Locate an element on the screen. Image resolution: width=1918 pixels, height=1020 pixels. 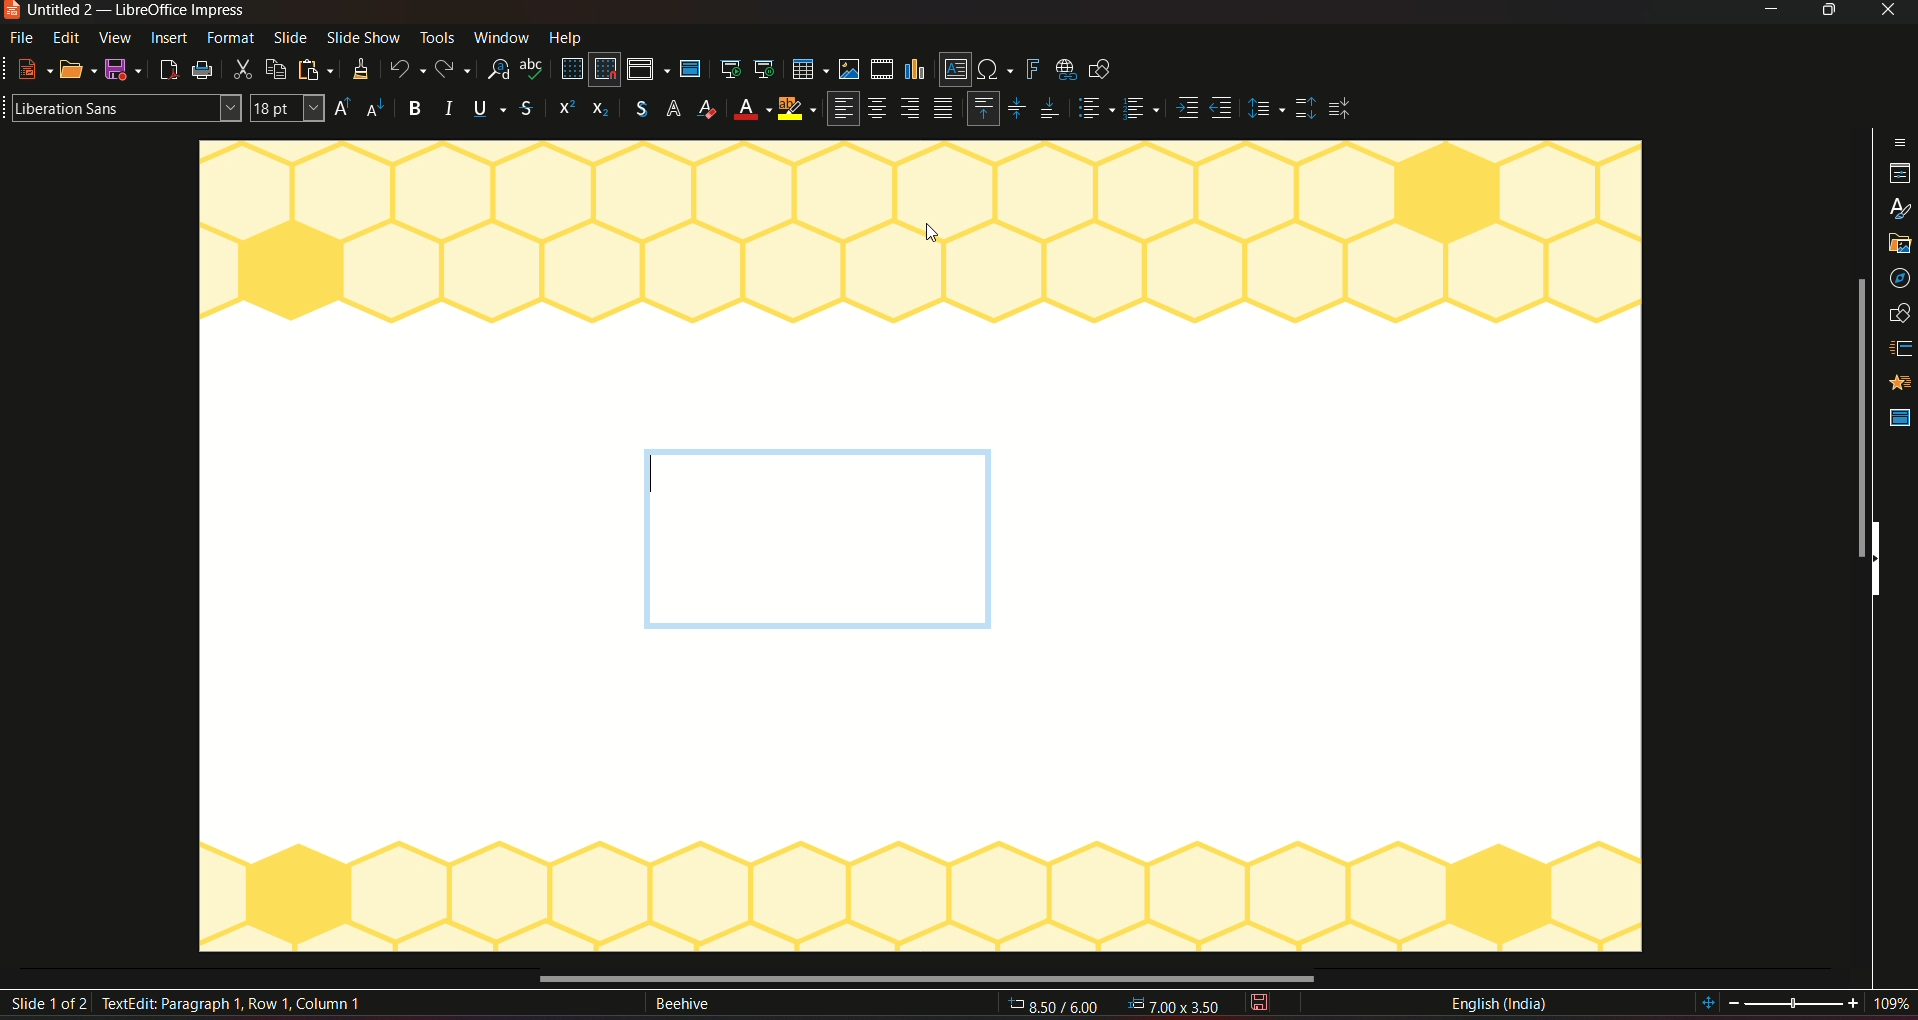
cut is located at coordinates (243, 71).